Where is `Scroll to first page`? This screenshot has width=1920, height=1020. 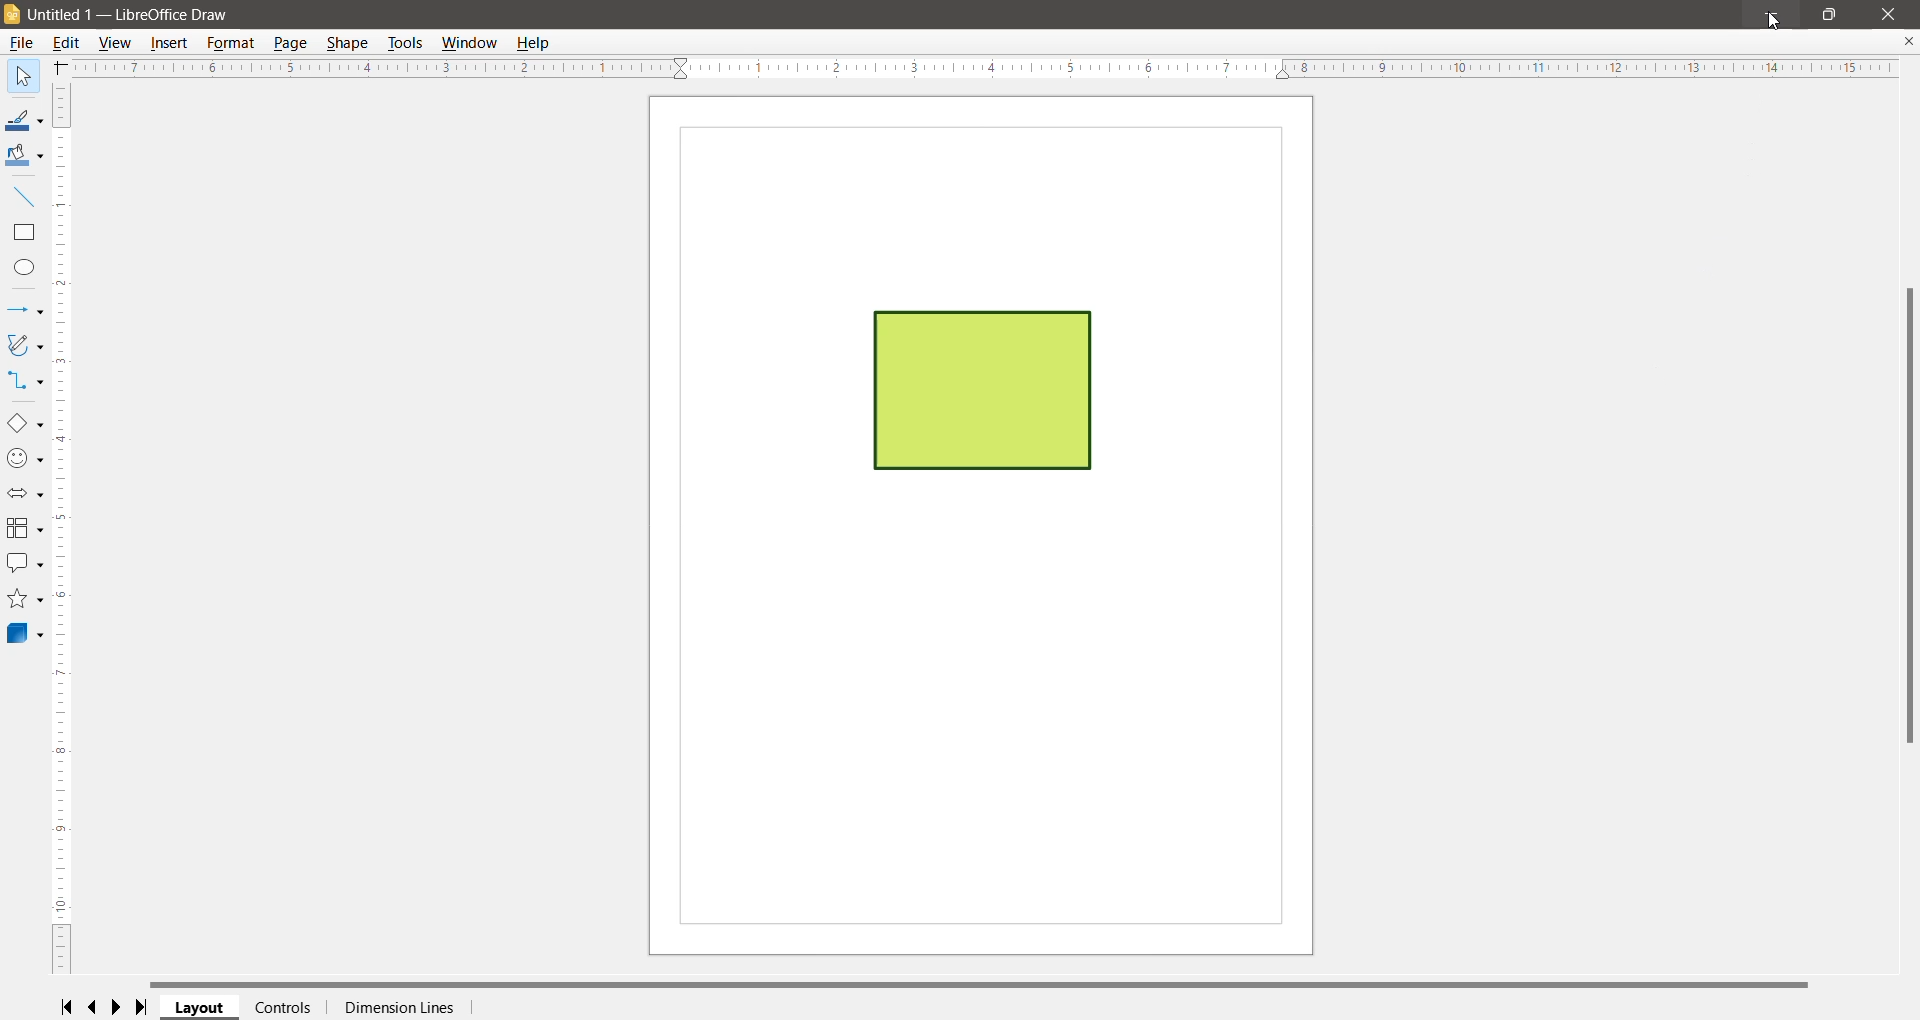 Scroll to first page is located at coordinates (65, 1006).